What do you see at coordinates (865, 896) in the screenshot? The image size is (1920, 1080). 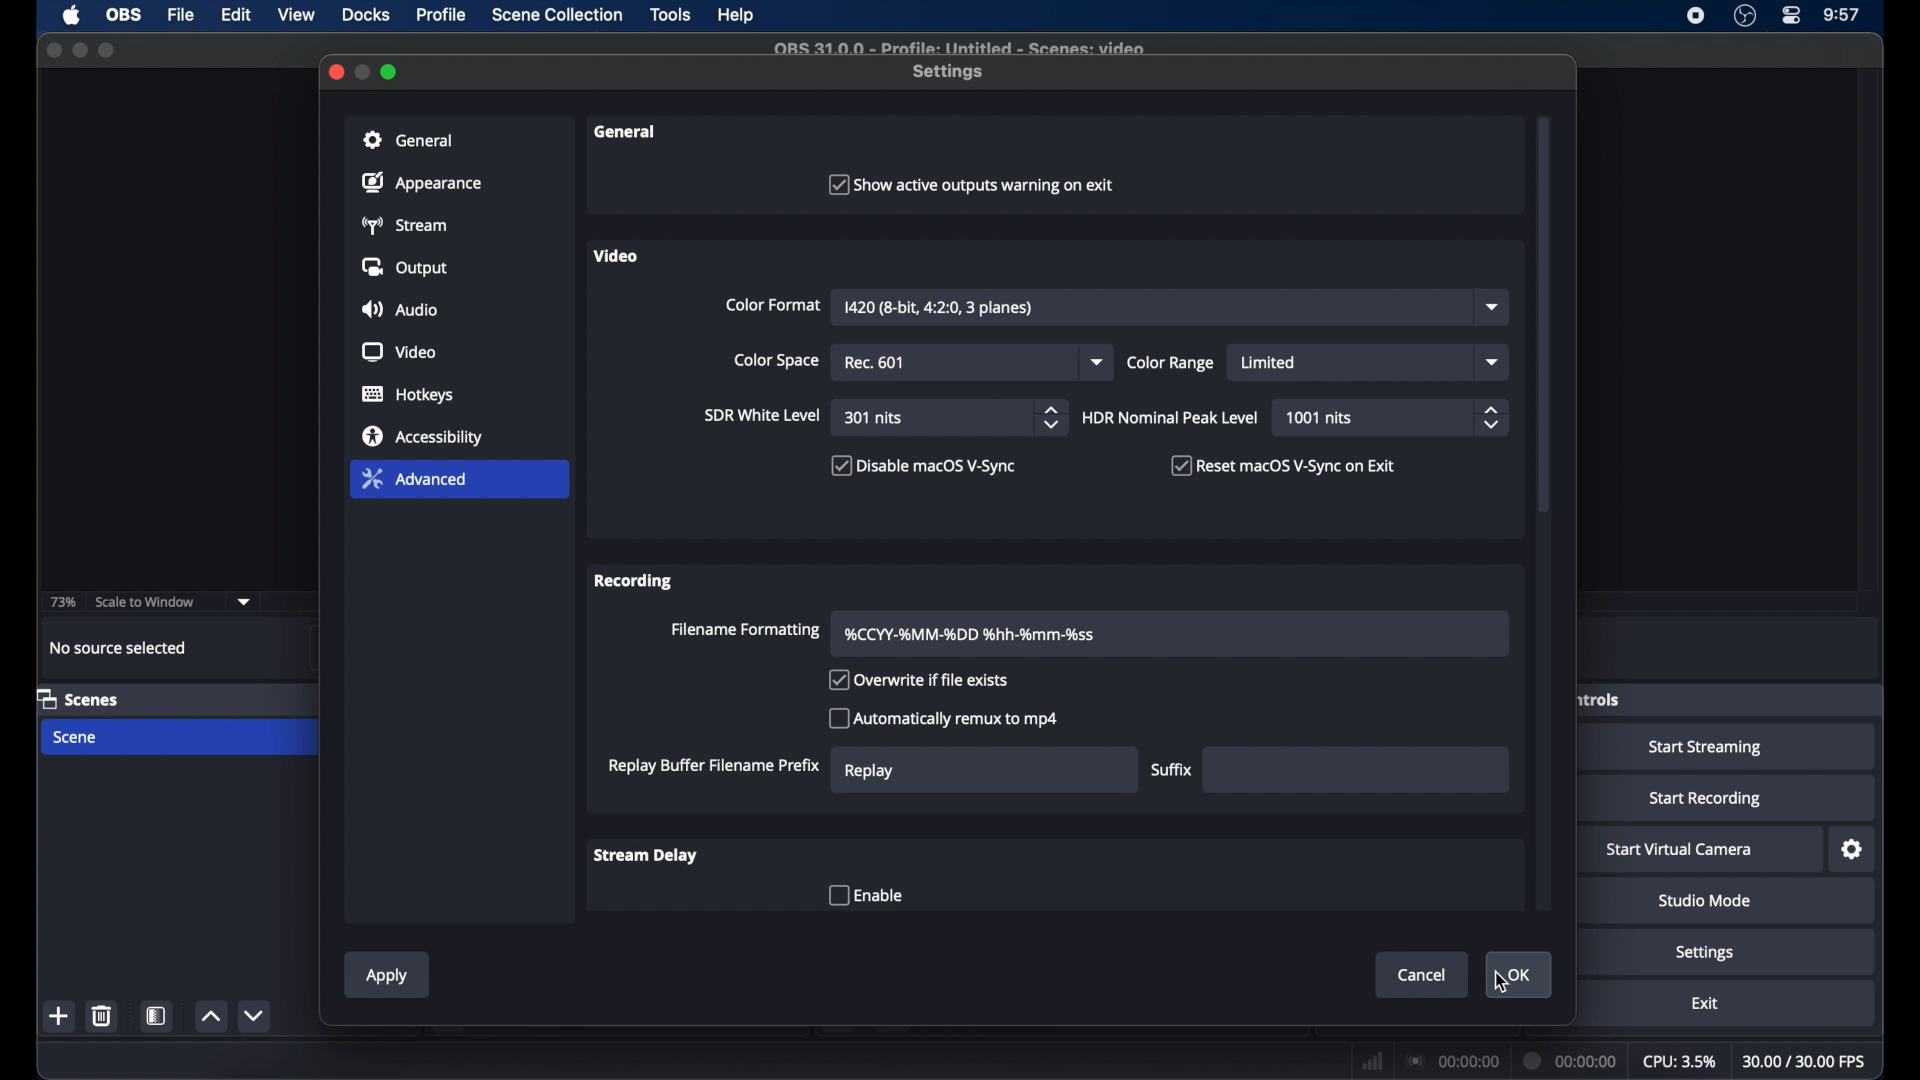 I see `checkbox` at bounding box center [865, 896].